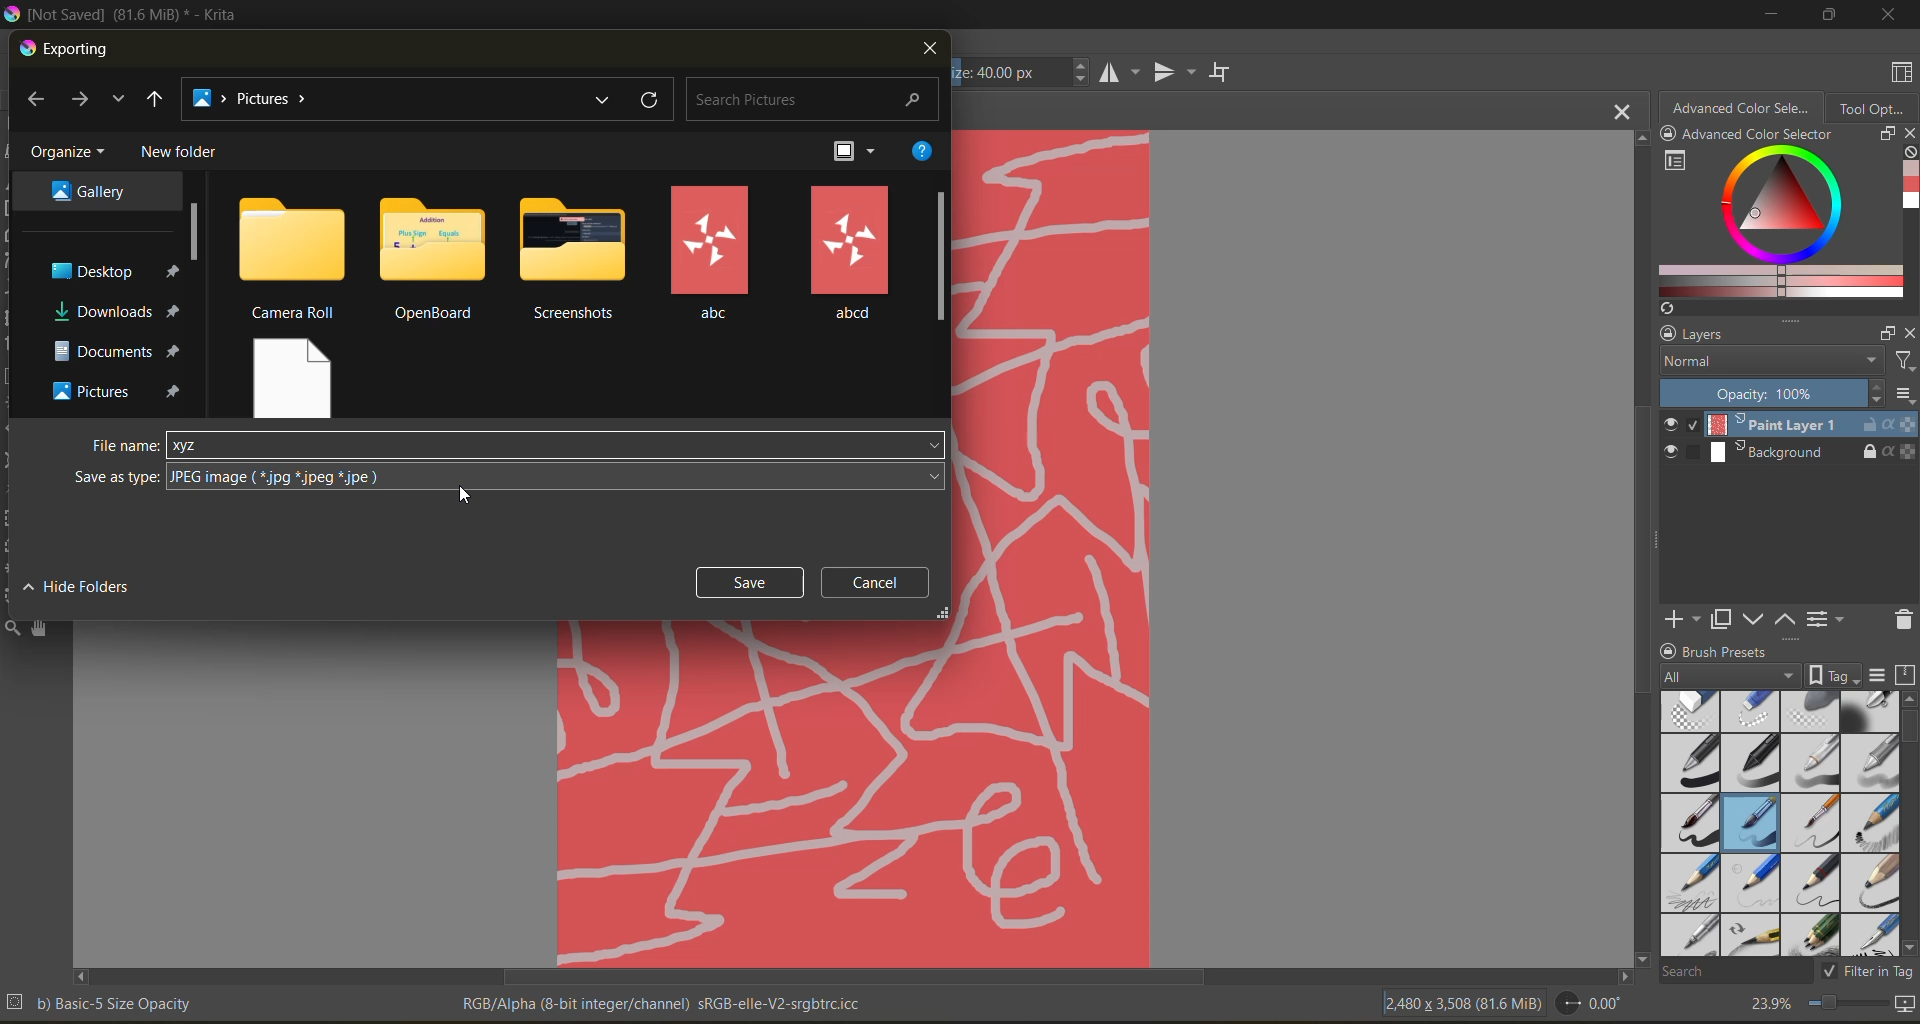  What do you see at coordinates (861, 152) in the screenshot?
I see `change view` at bounding box center [861, 152].